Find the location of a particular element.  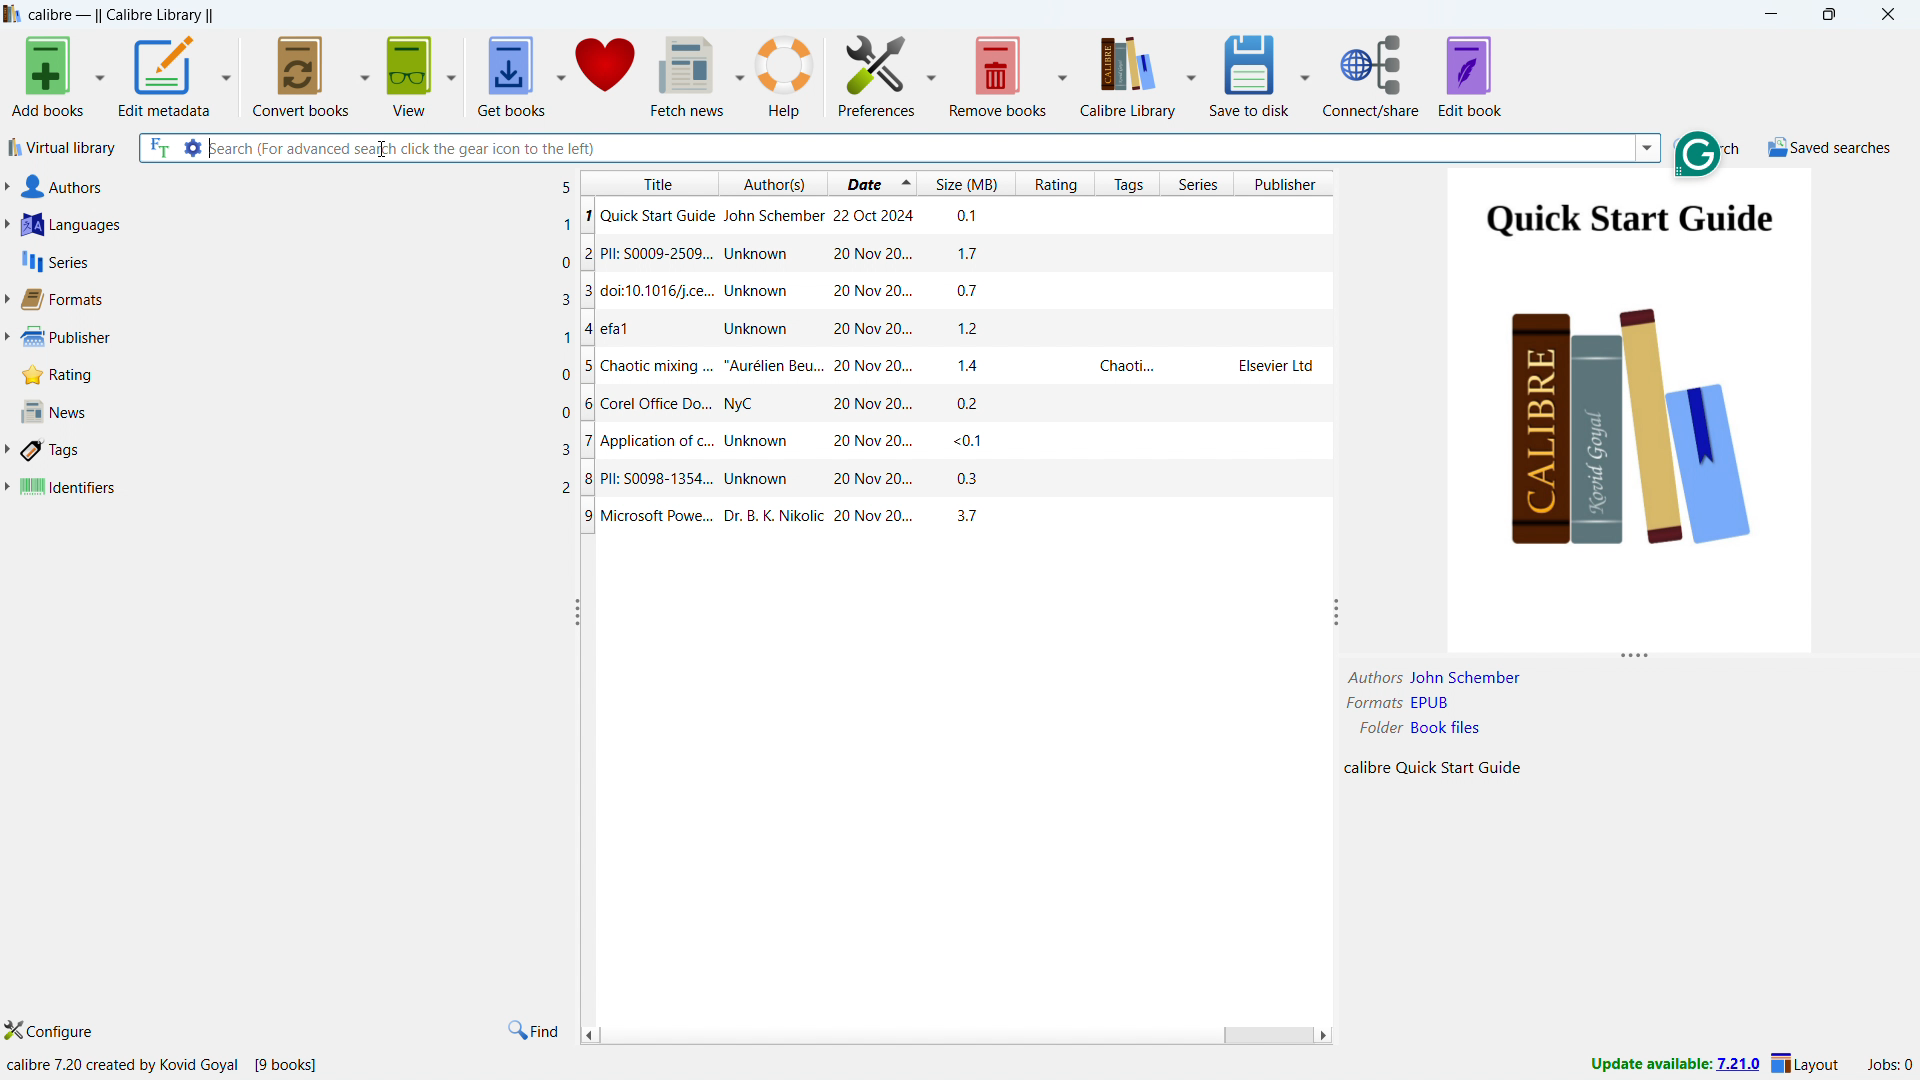

expand format is located at coordinates (6, 301).